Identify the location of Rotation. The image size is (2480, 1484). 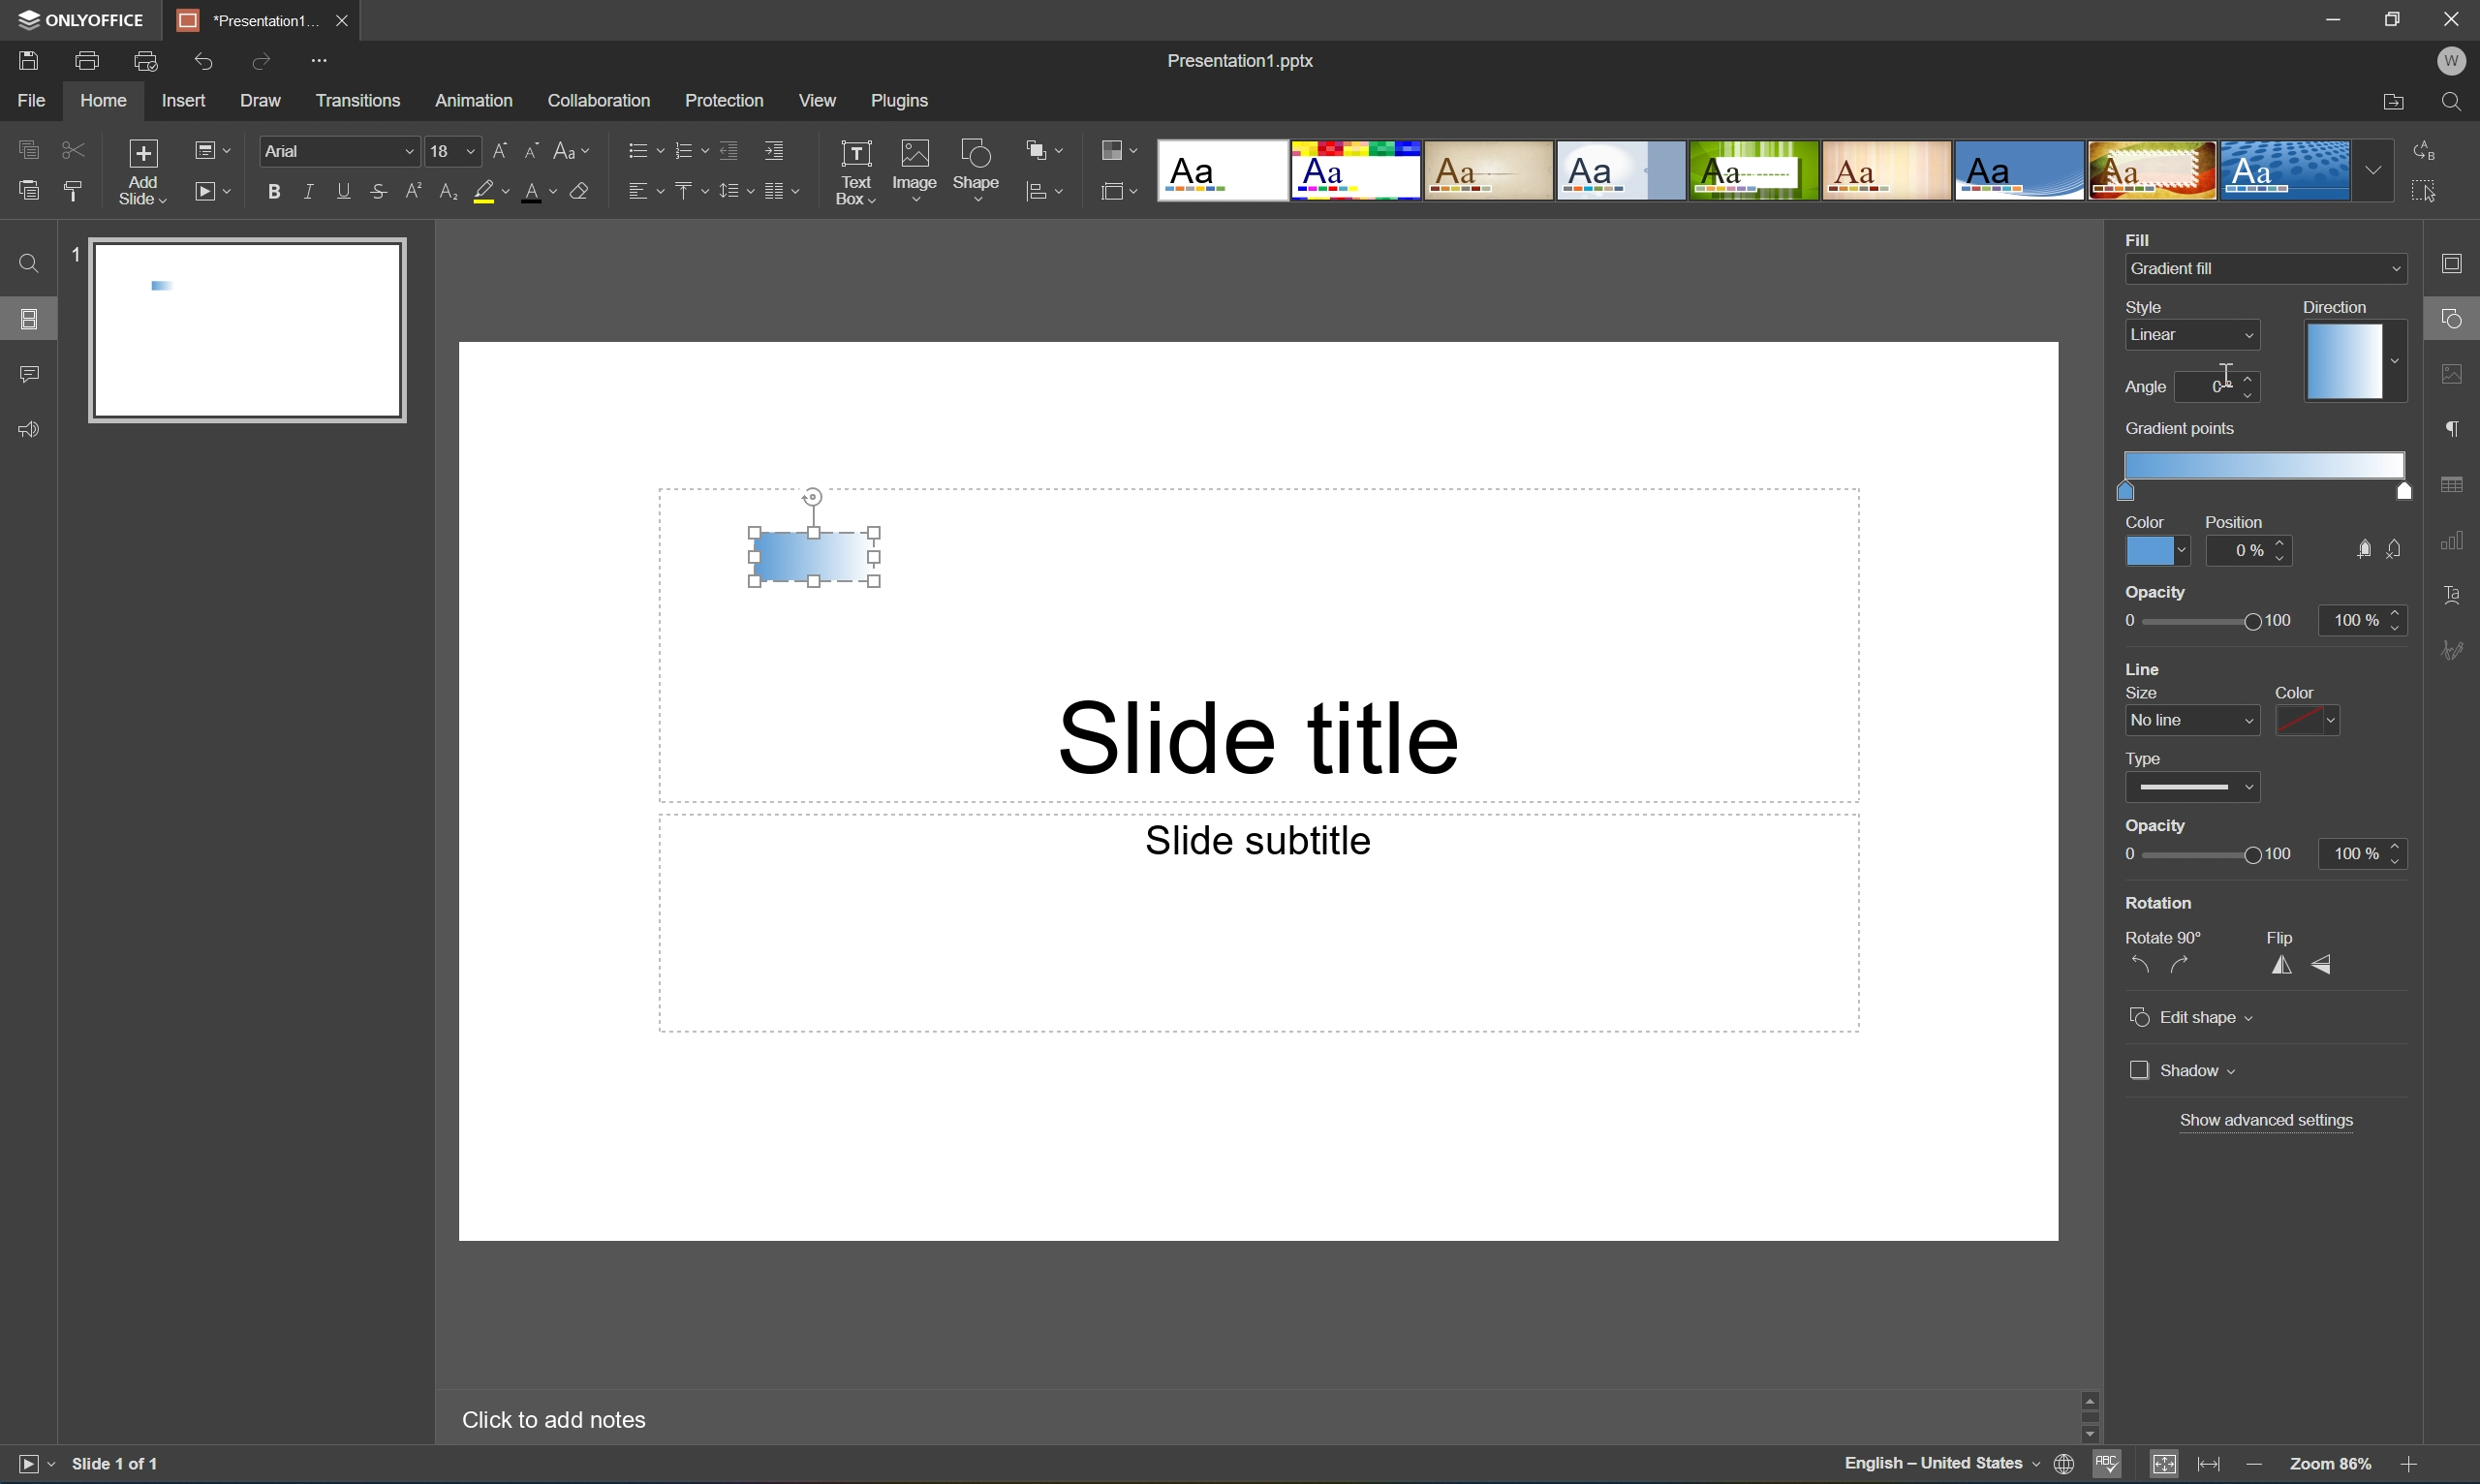
(2161, 903).